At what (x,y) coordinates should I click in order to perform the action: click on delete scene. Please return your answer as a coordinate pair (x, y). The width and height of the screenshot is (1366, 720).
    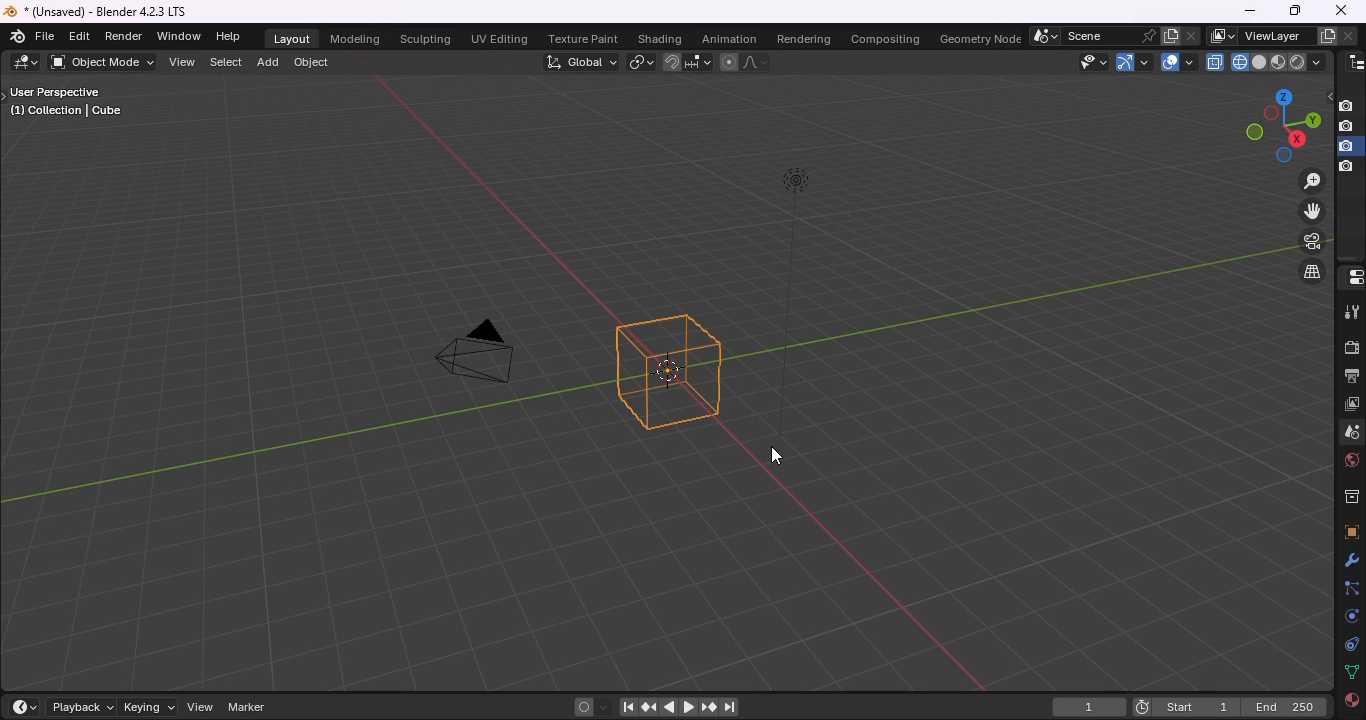
    Looking at the image, I should click on (1194, 35).